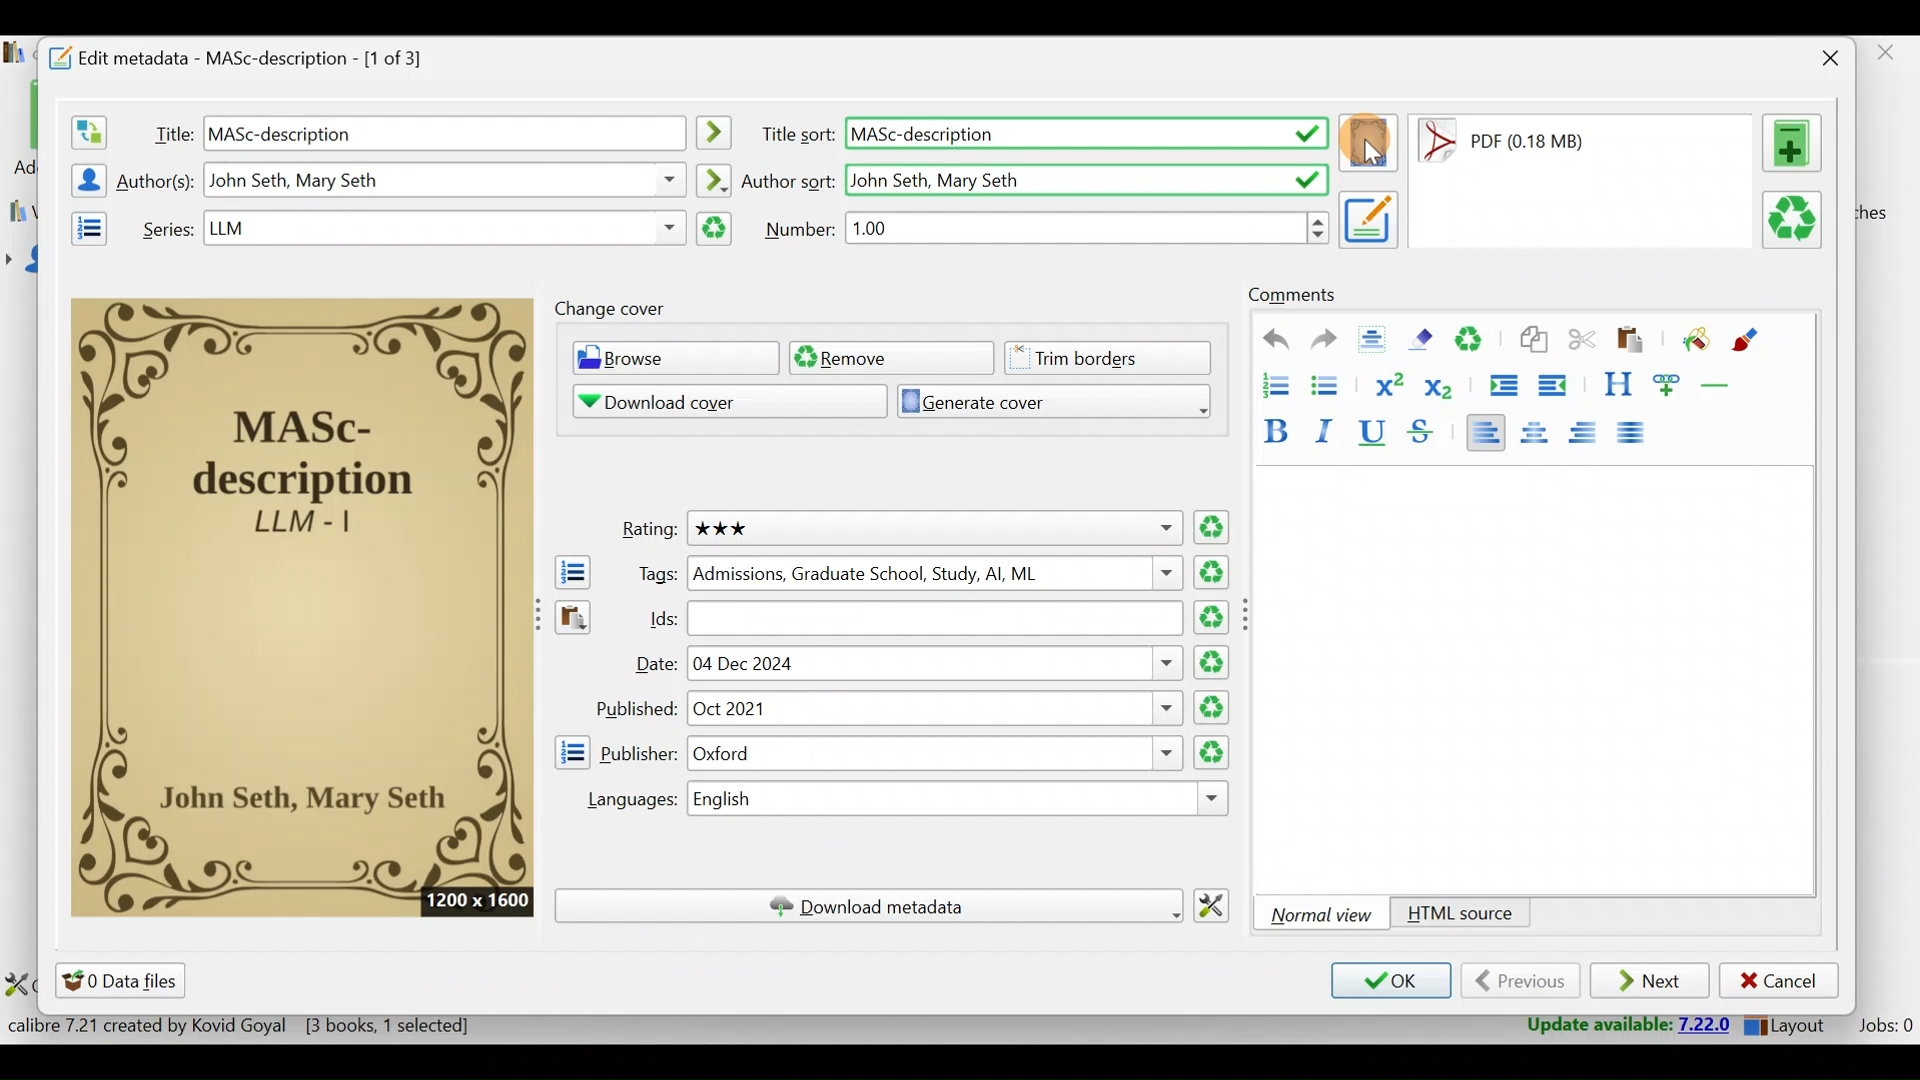 The width and height of the screenshot is (1920, 1080). I want to click on Download metadata, so click(868, 906).